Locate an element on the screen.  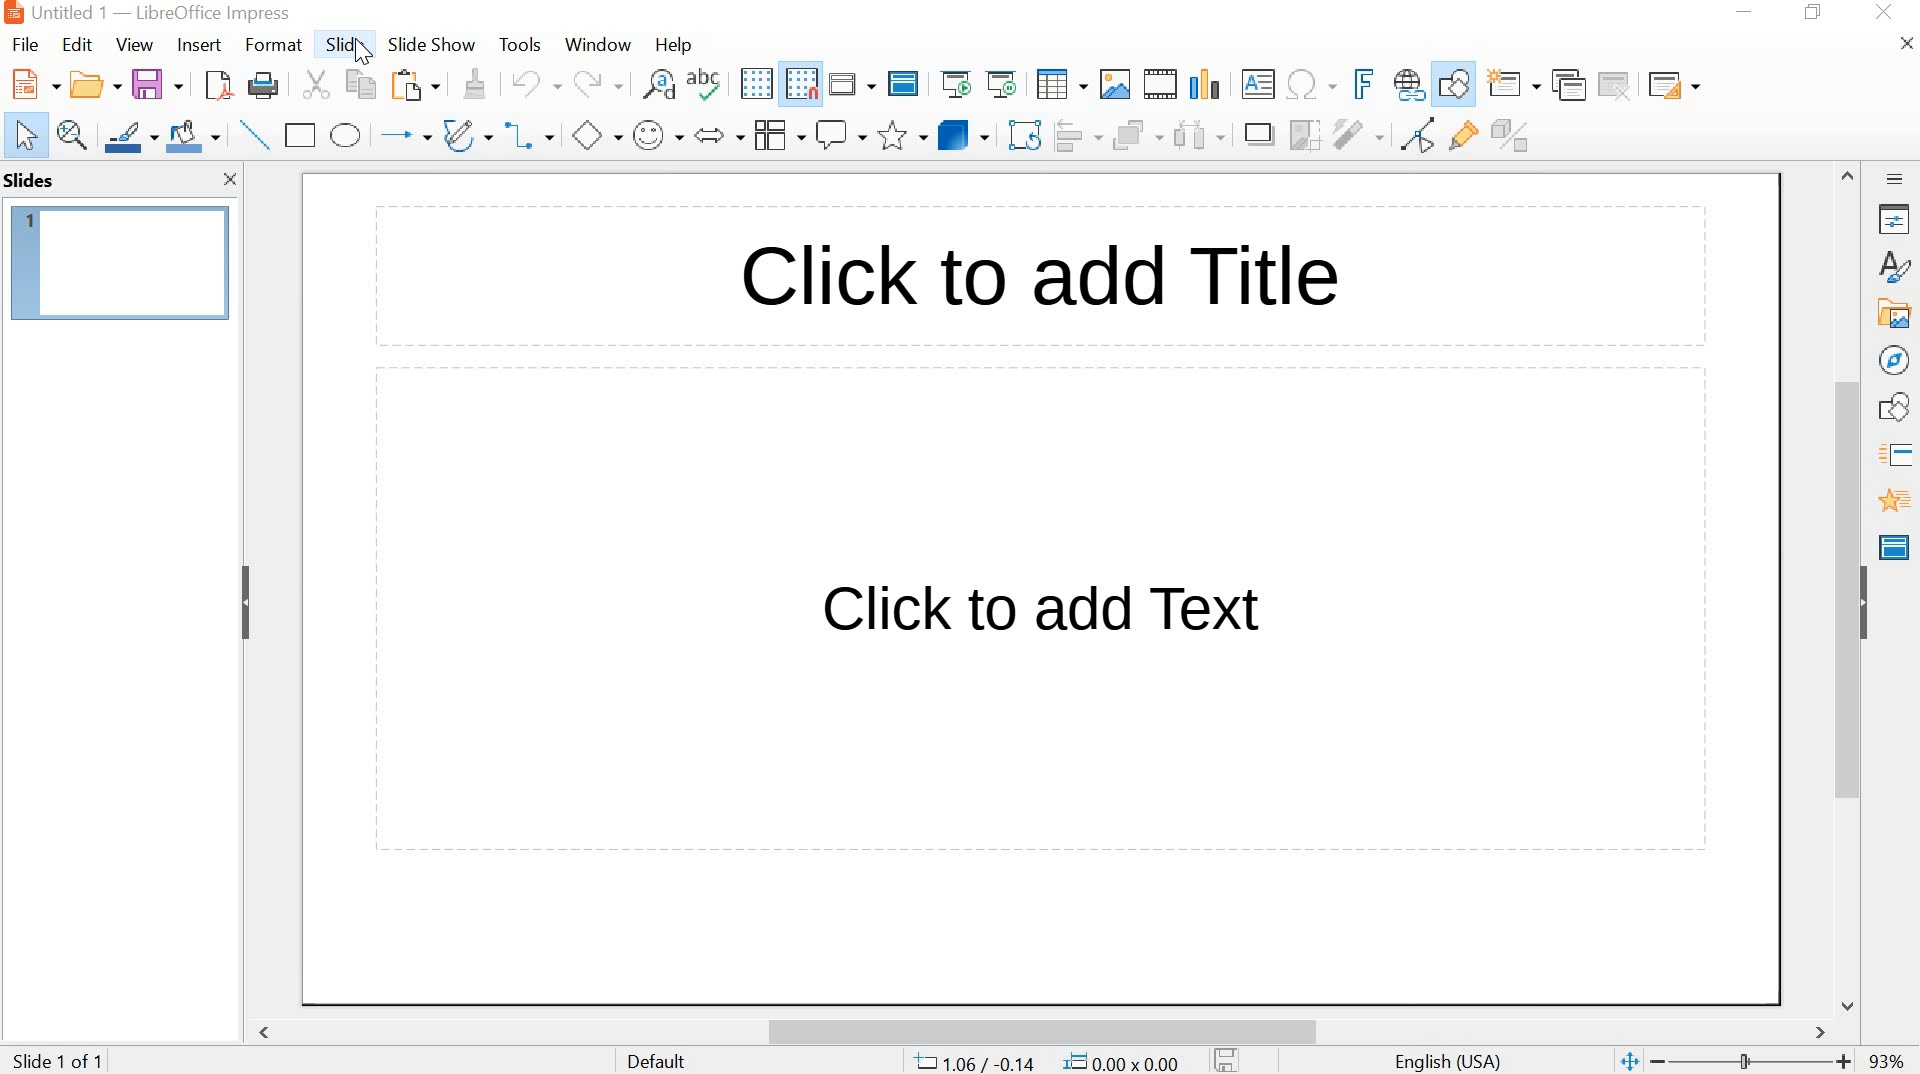
CLOSE is located at coordinates (228, 180).